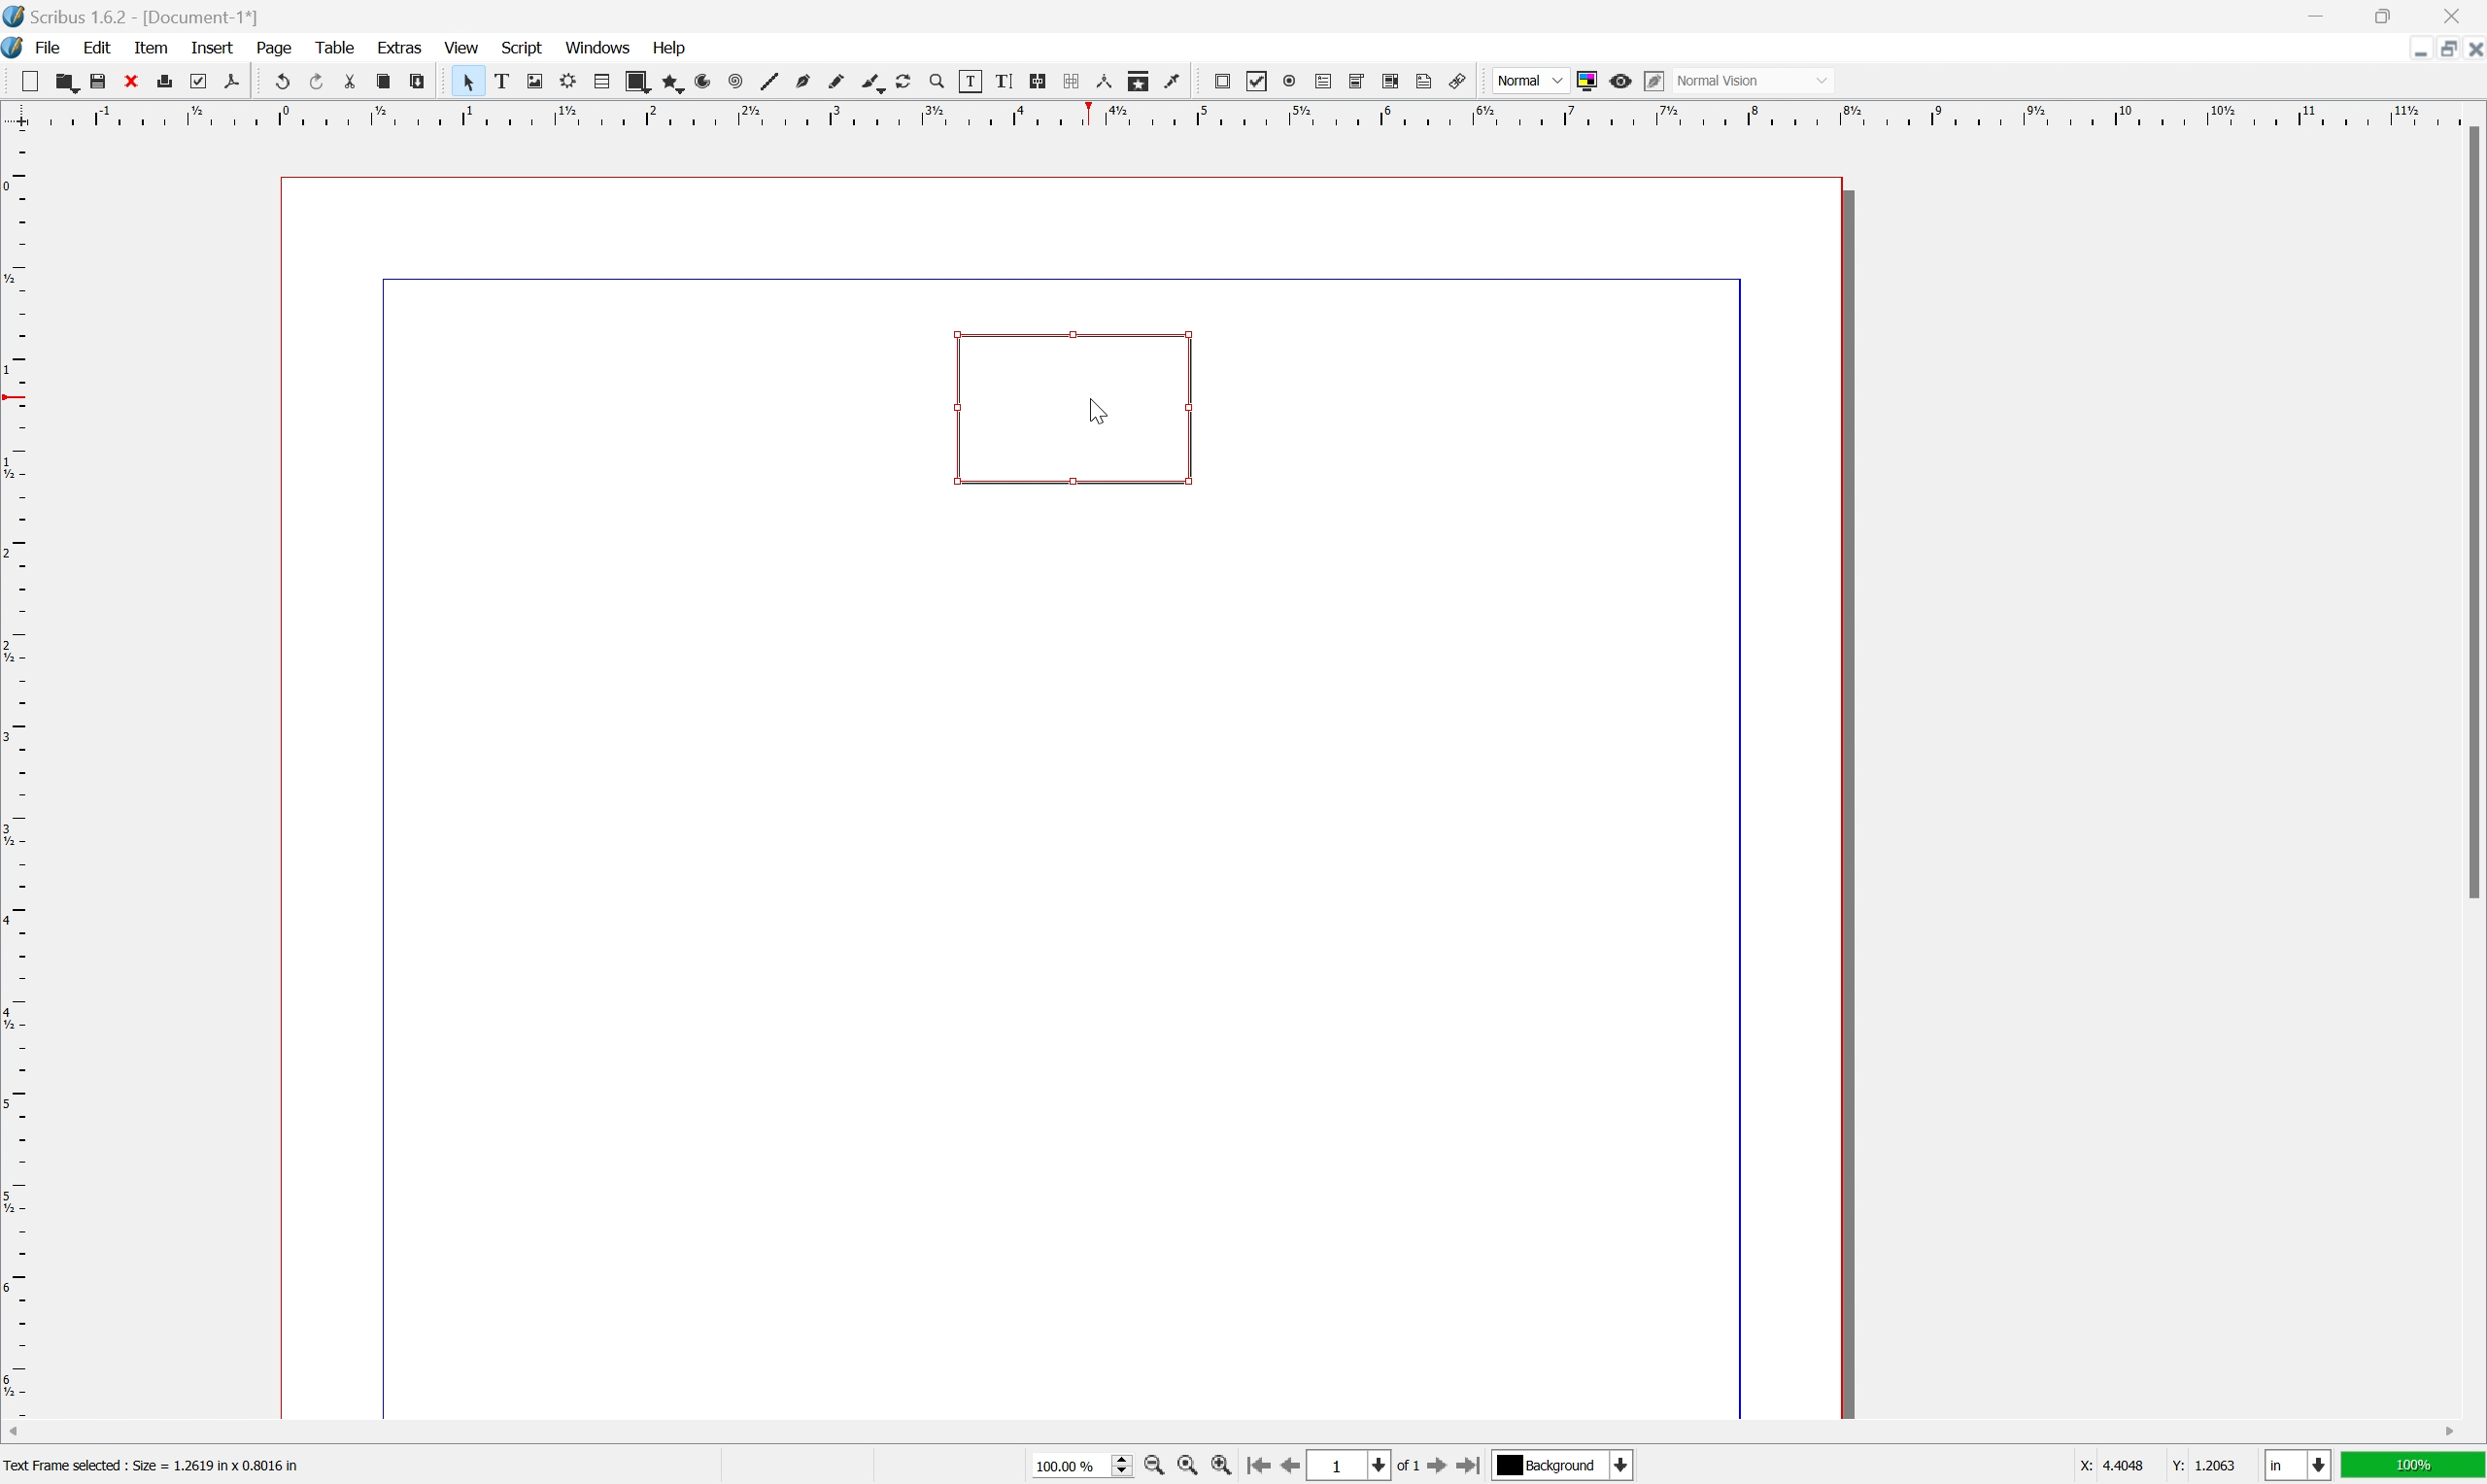  I want to click on text frame, so click(502, 83).